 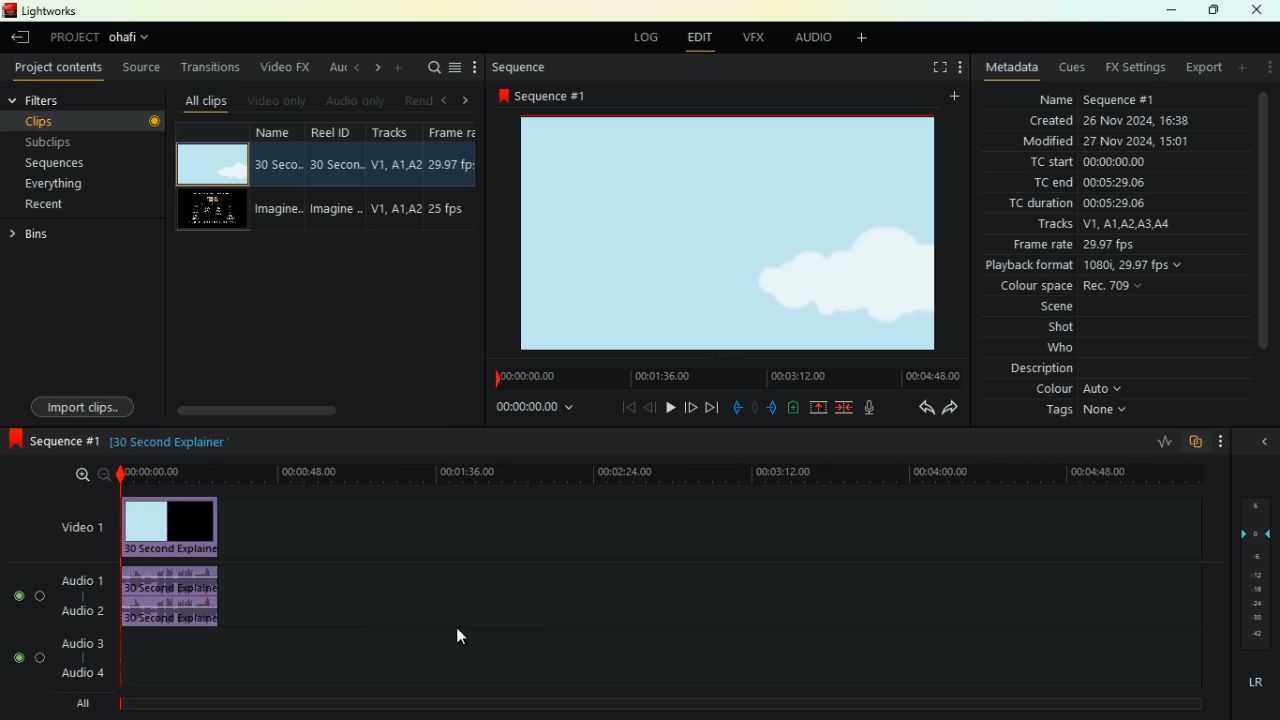 I want to click on everything, so click(x=54, y=184).